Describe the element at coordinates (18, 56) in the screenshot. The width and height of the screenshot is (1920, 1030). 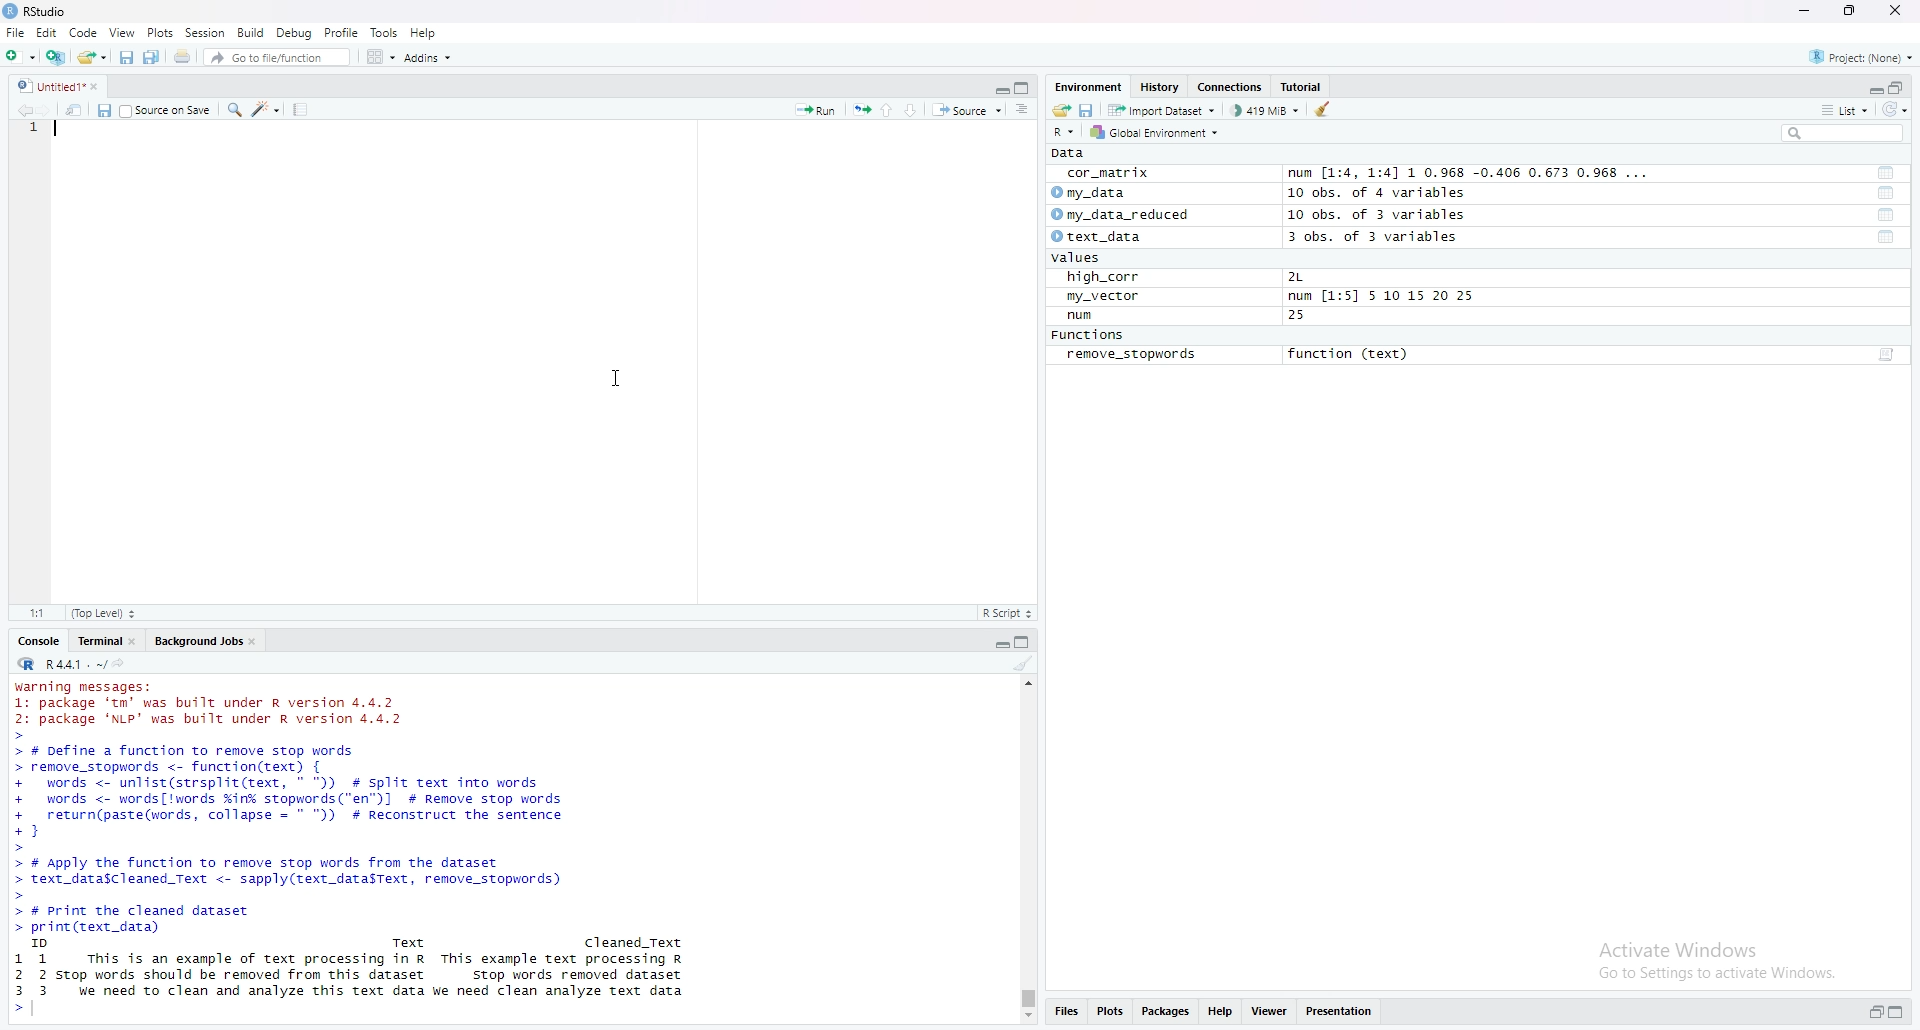
I see `Add a new file` at that location.